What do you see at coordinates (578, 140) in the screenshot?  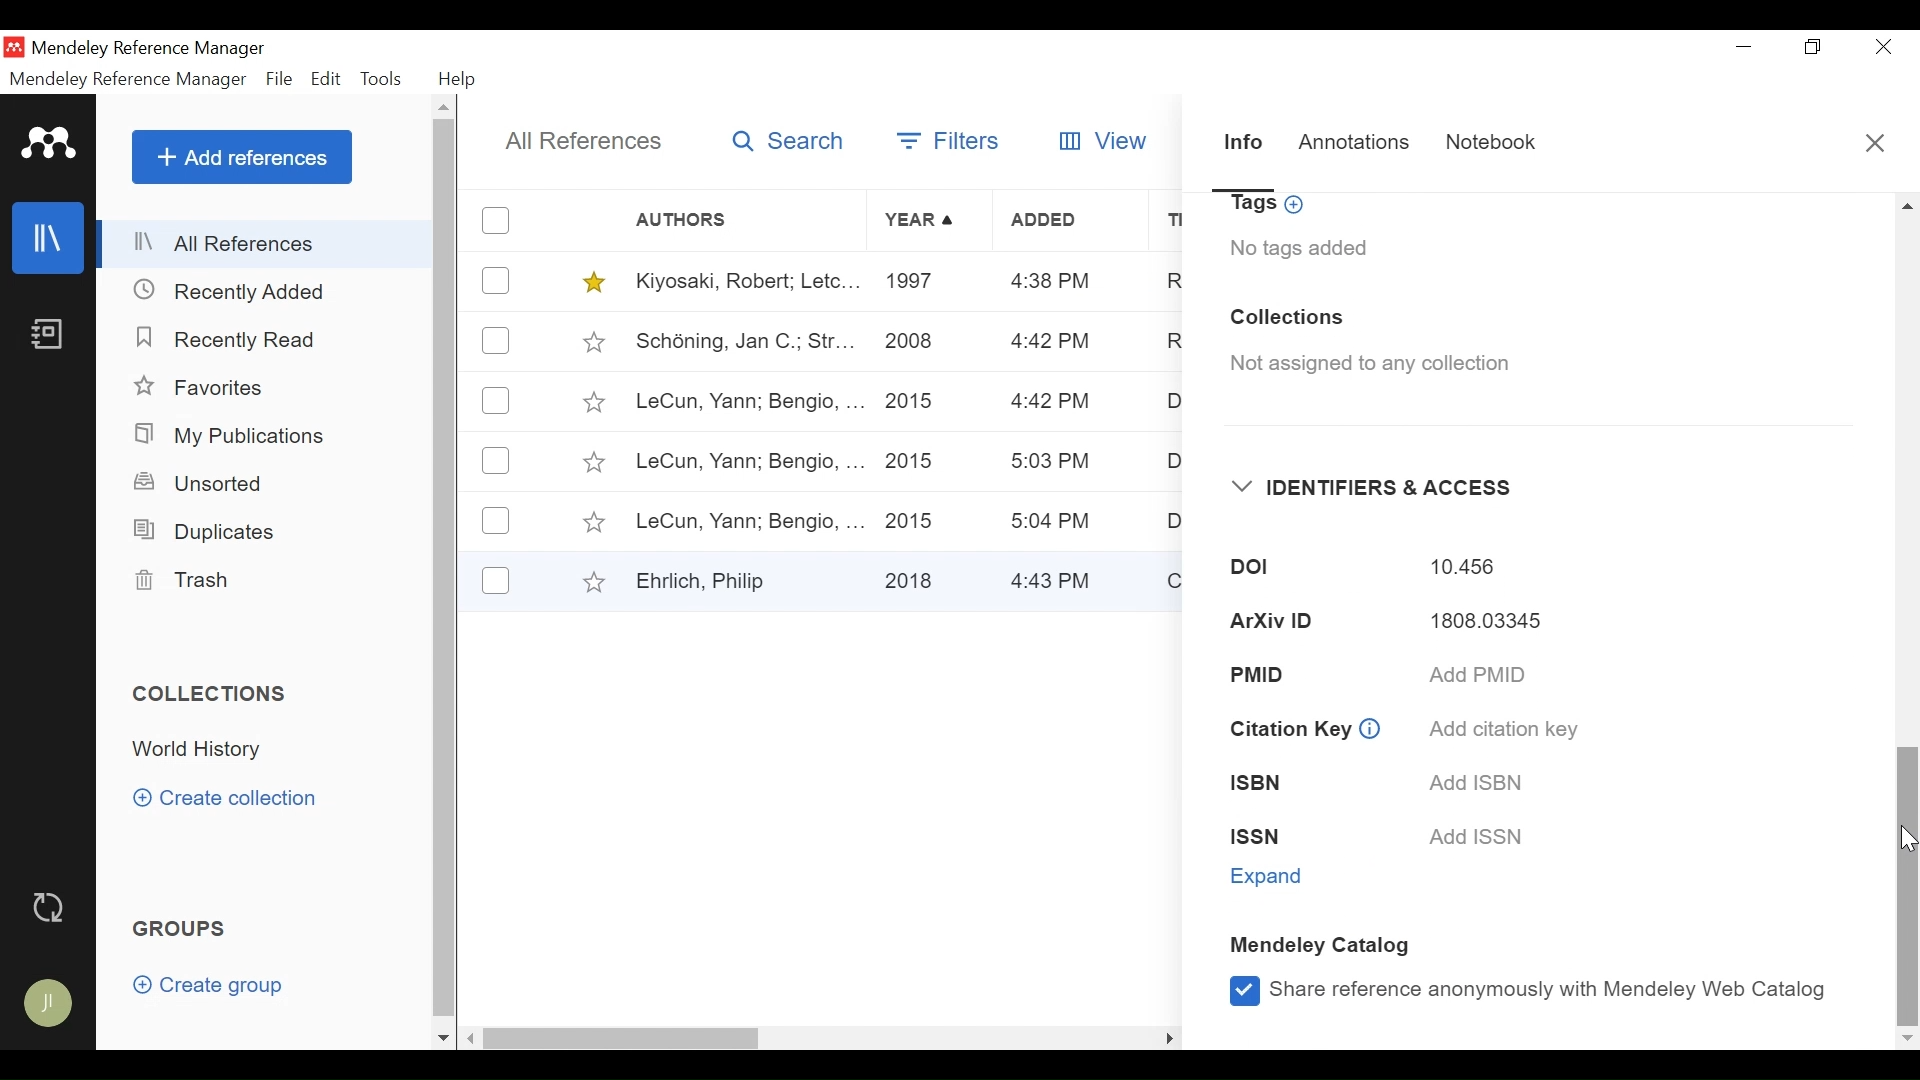 I see `All References` at bounding box center [578, 140].